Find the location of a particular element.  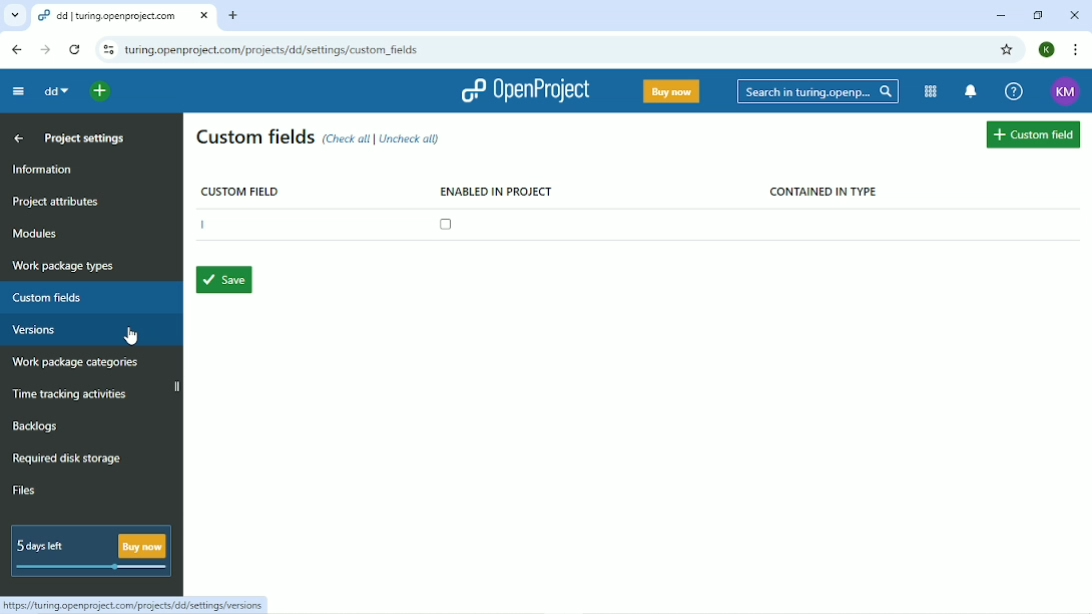

Uncheck all is located at coordinates (414, 141).